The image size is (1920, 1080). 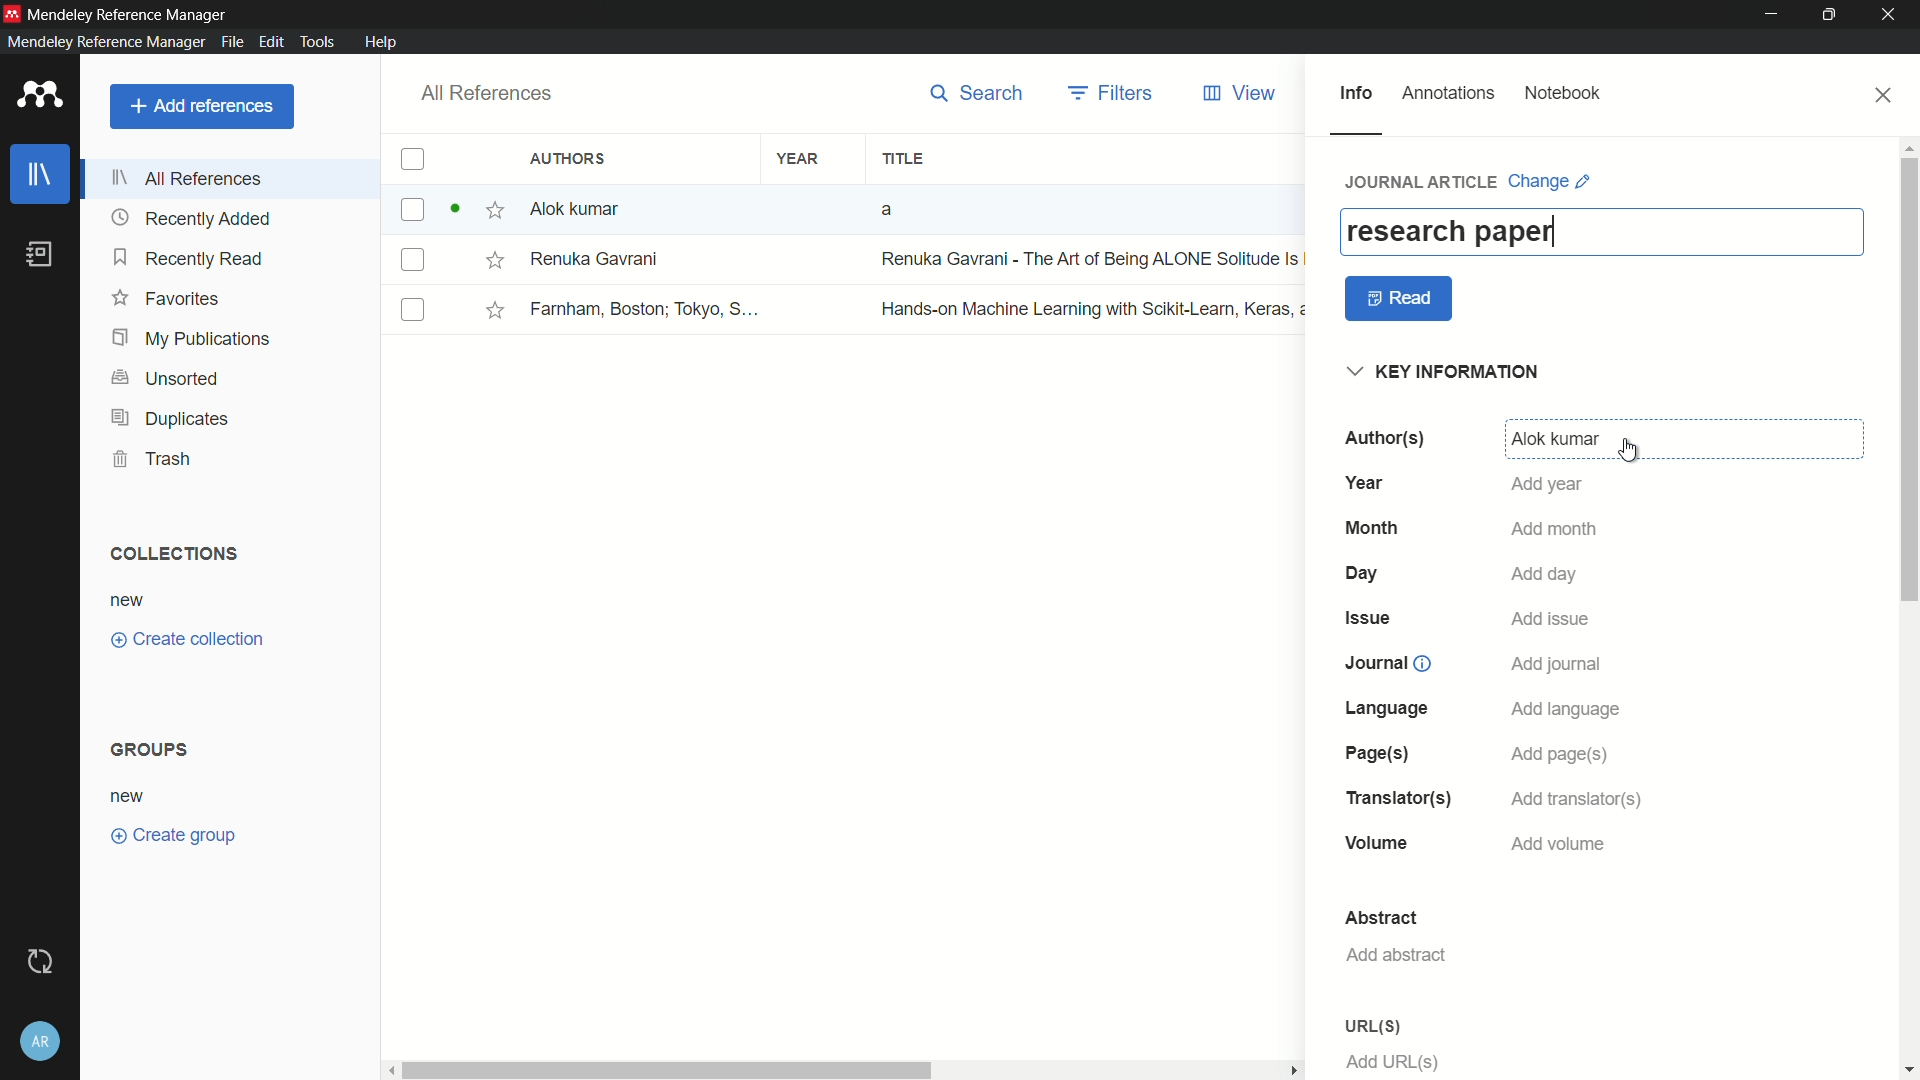 I want to click on year, so click(x=799, y=160).